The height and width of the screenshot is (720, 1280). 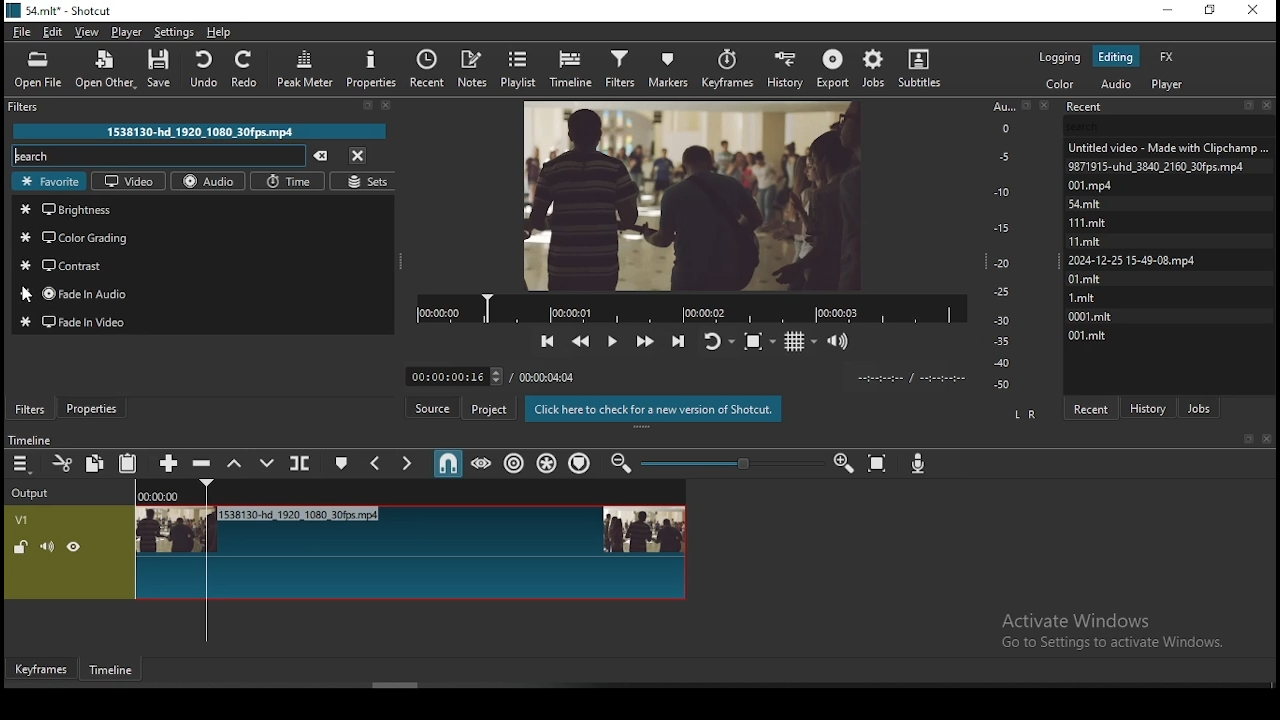 I want to click on favorites, so click(x=49, y=182).